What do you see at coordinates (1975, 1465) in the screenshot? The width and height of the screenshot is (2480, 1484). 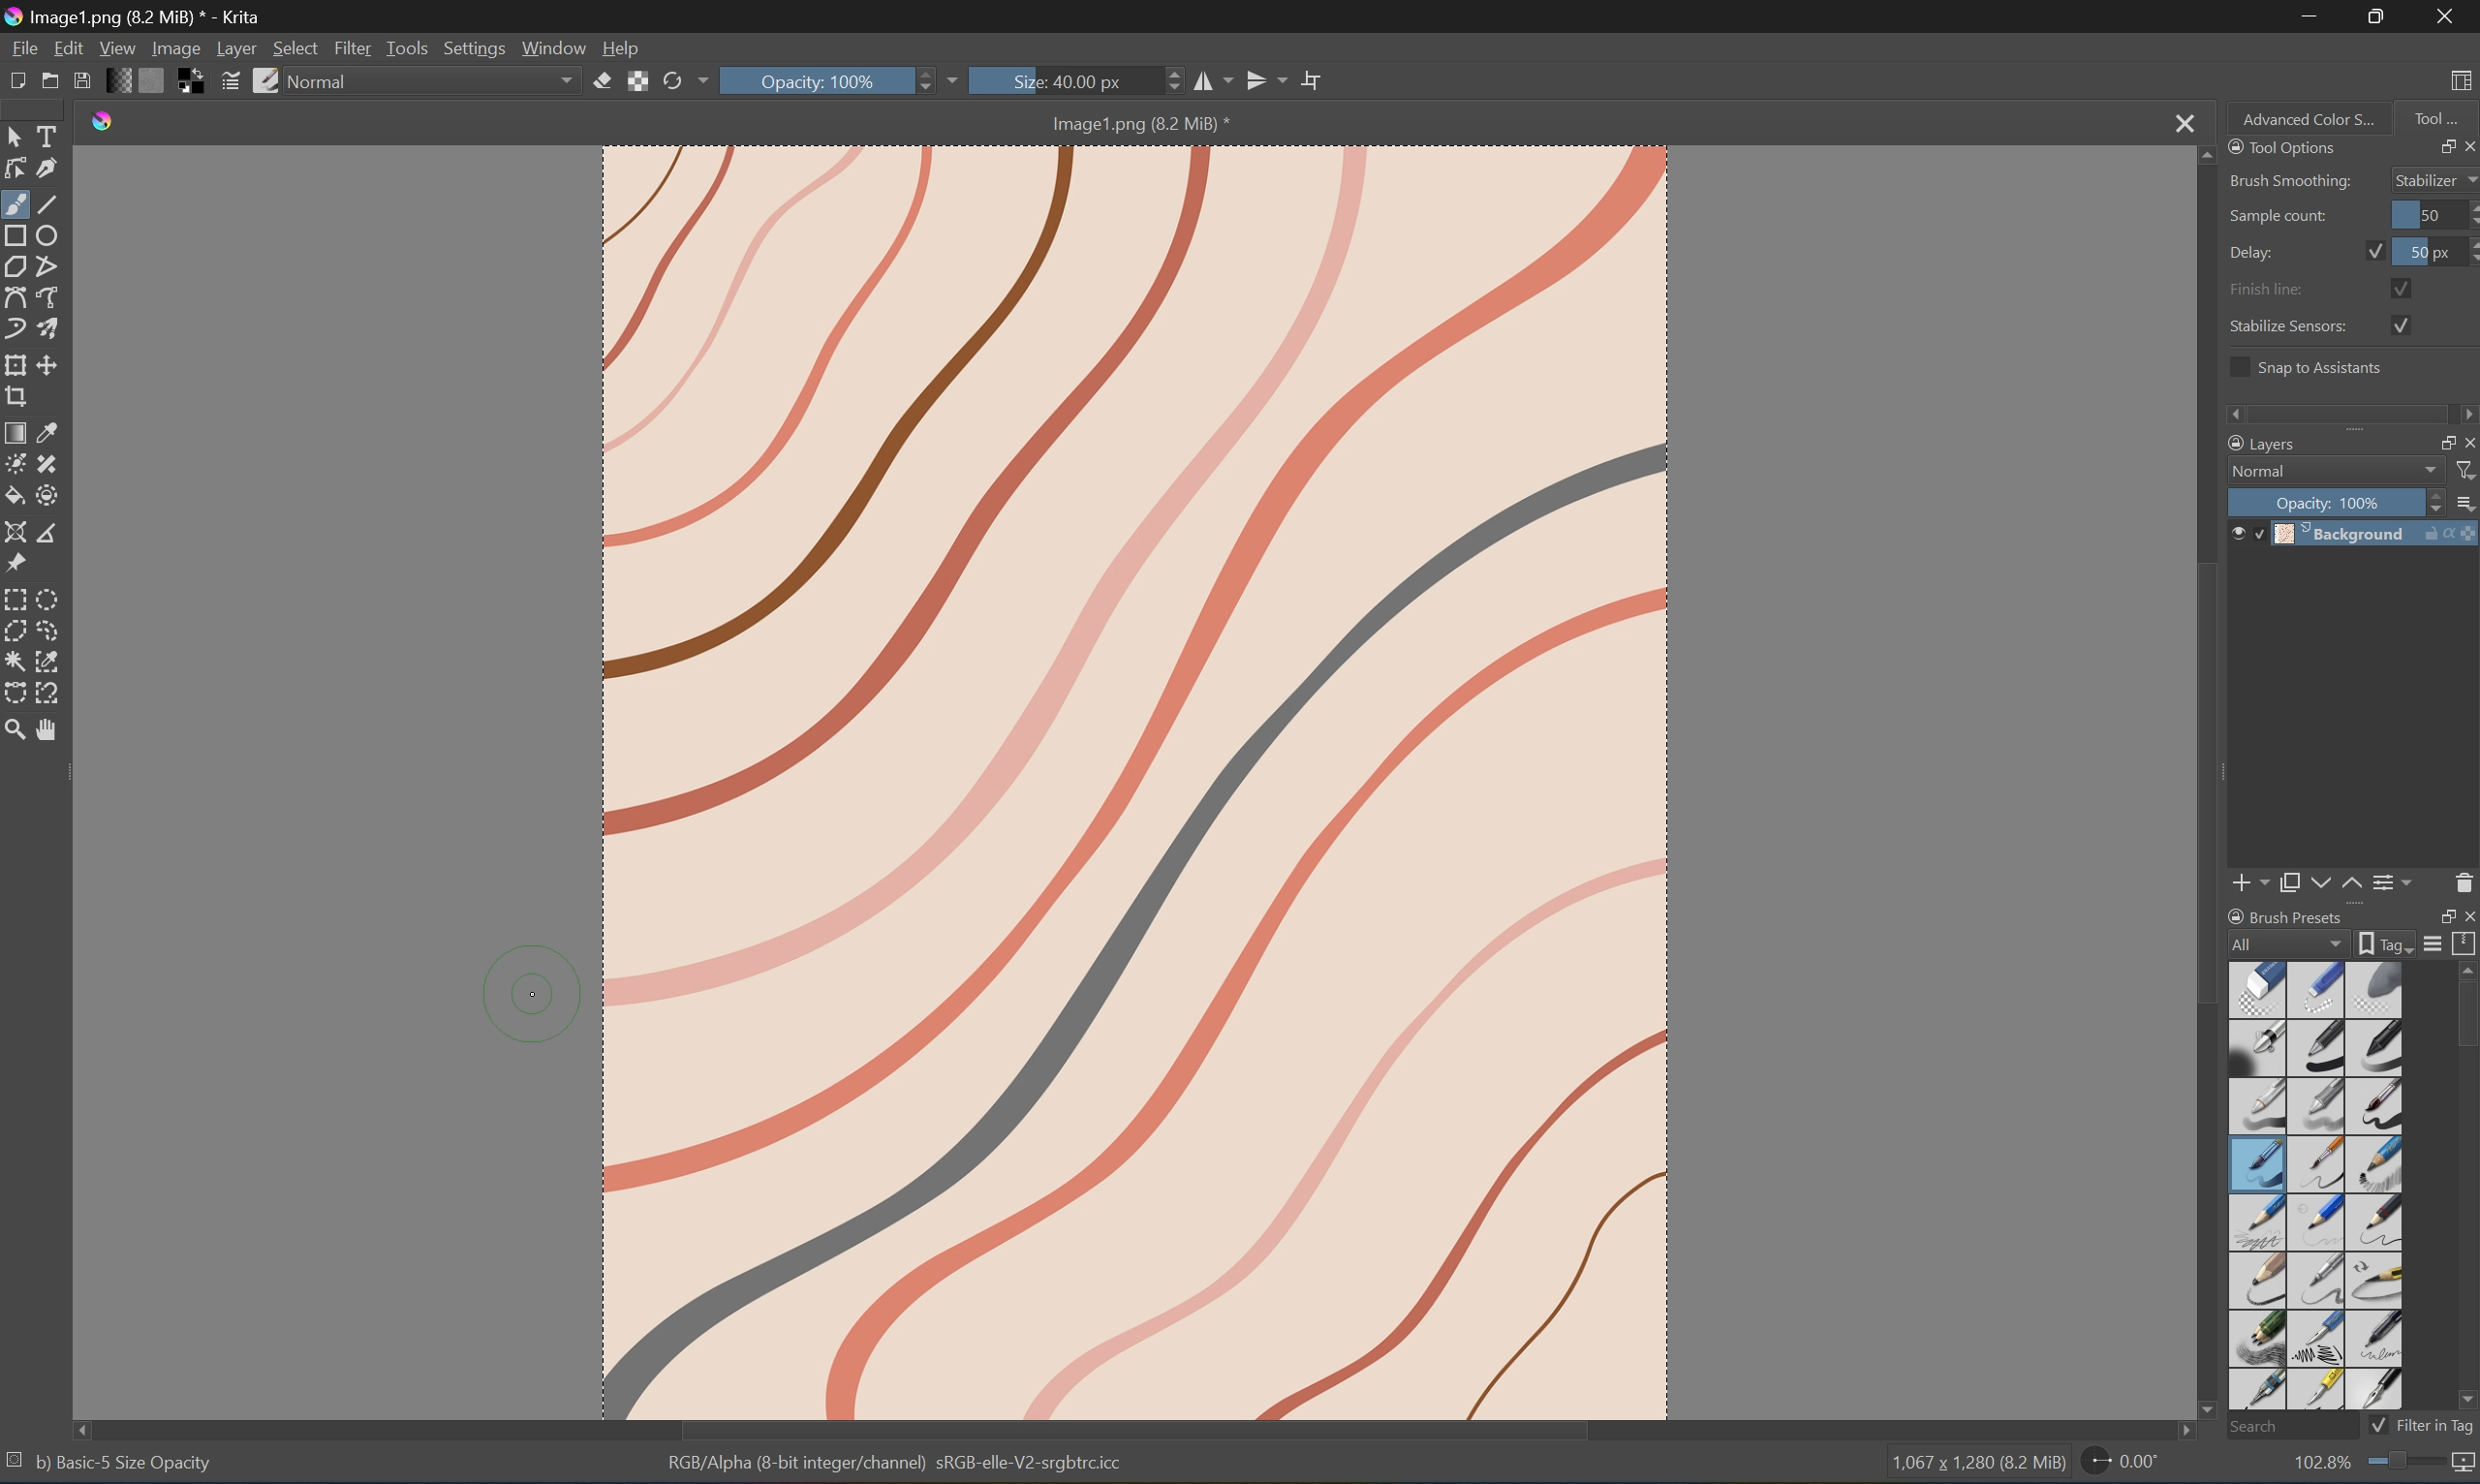 I see `1,067 * 1,280 (3.2 MB)` at bounding box center [1975, 1465].